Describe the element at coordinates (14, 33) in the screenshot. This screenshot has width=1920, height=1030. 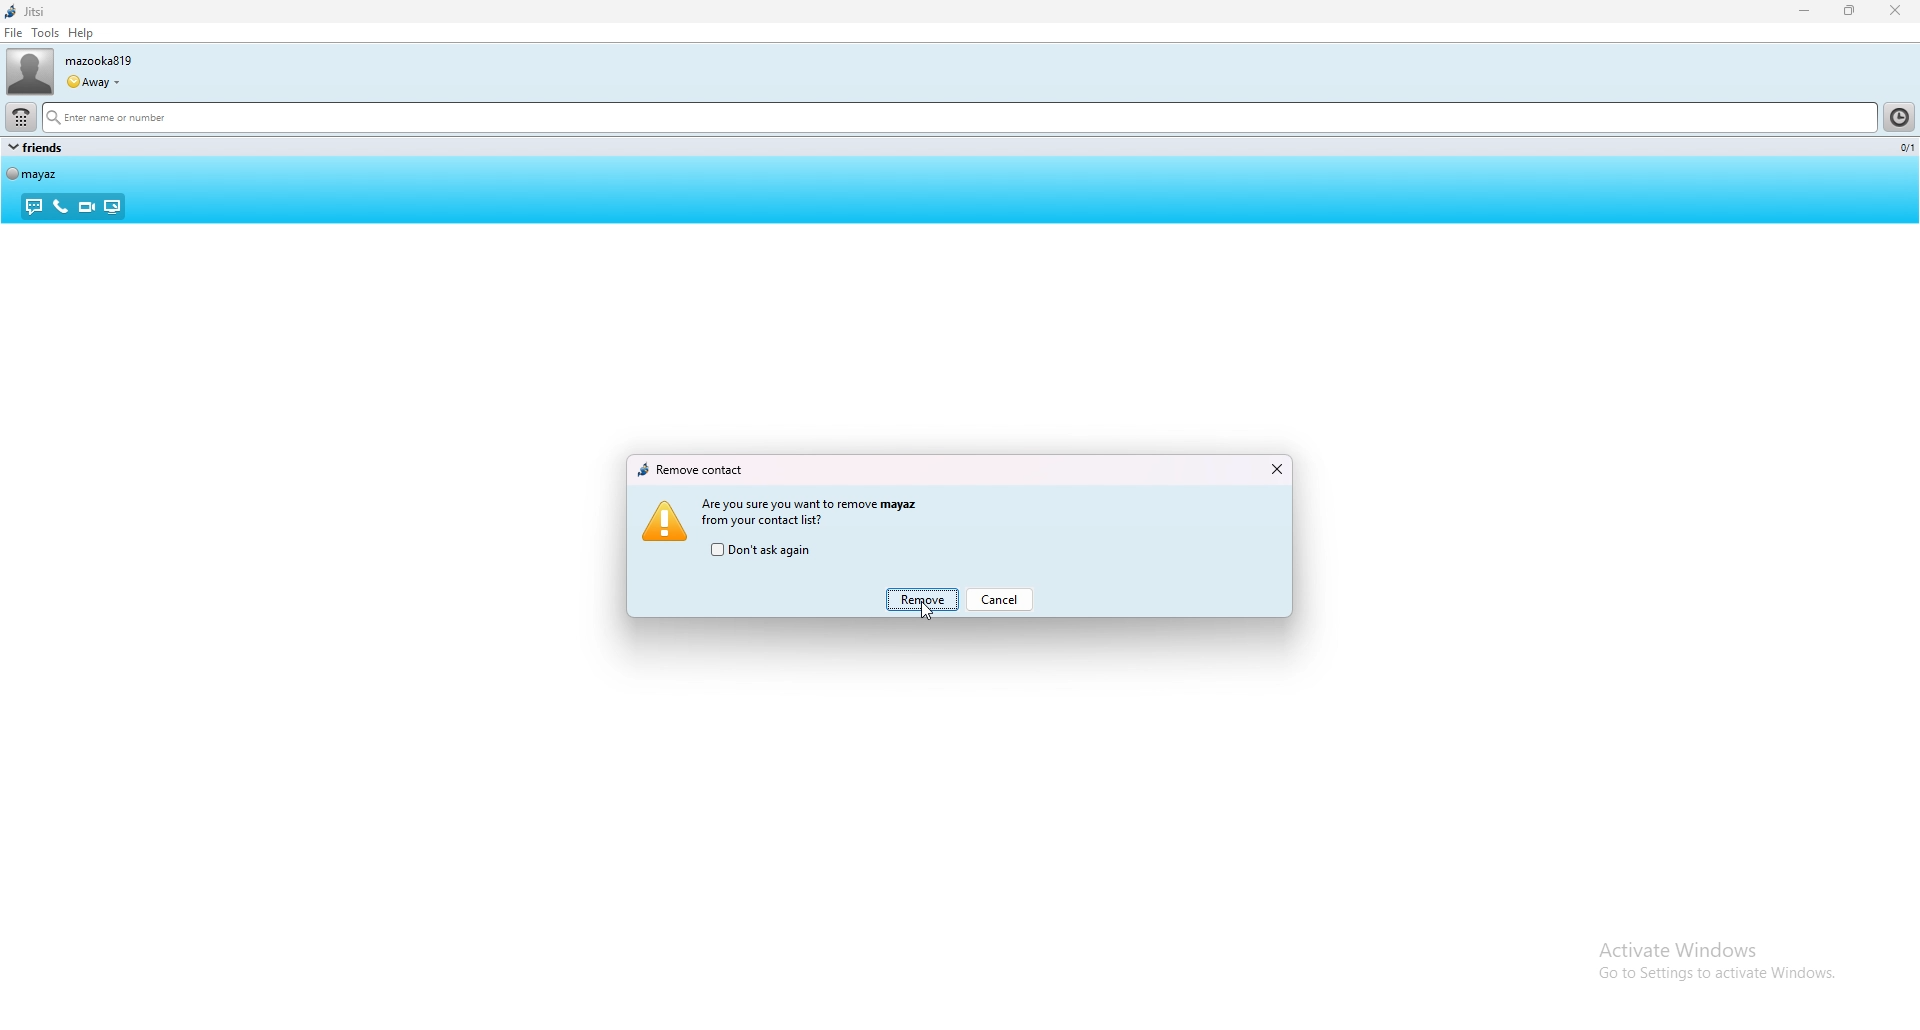
I see `file` at that location.